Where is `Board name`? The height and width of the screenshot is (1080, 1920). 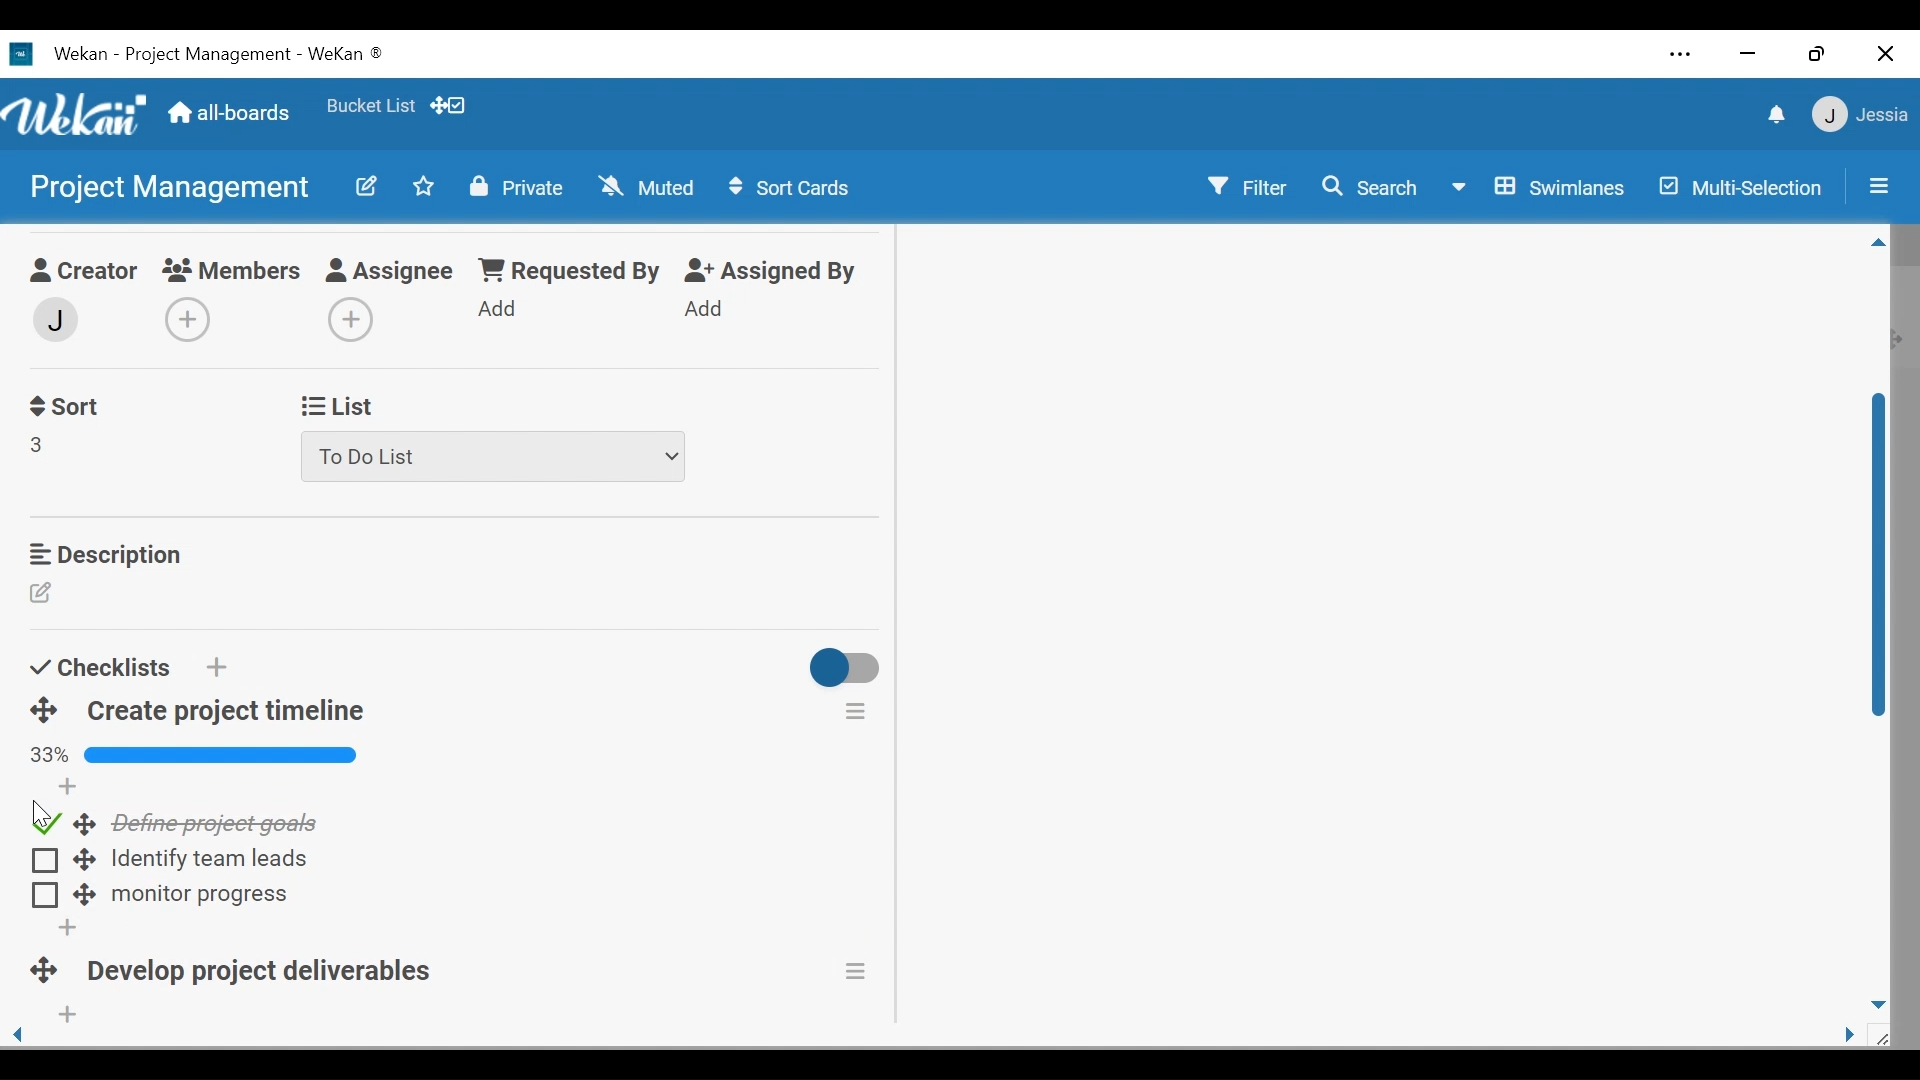 Board name is located at coordinates (167, 186).